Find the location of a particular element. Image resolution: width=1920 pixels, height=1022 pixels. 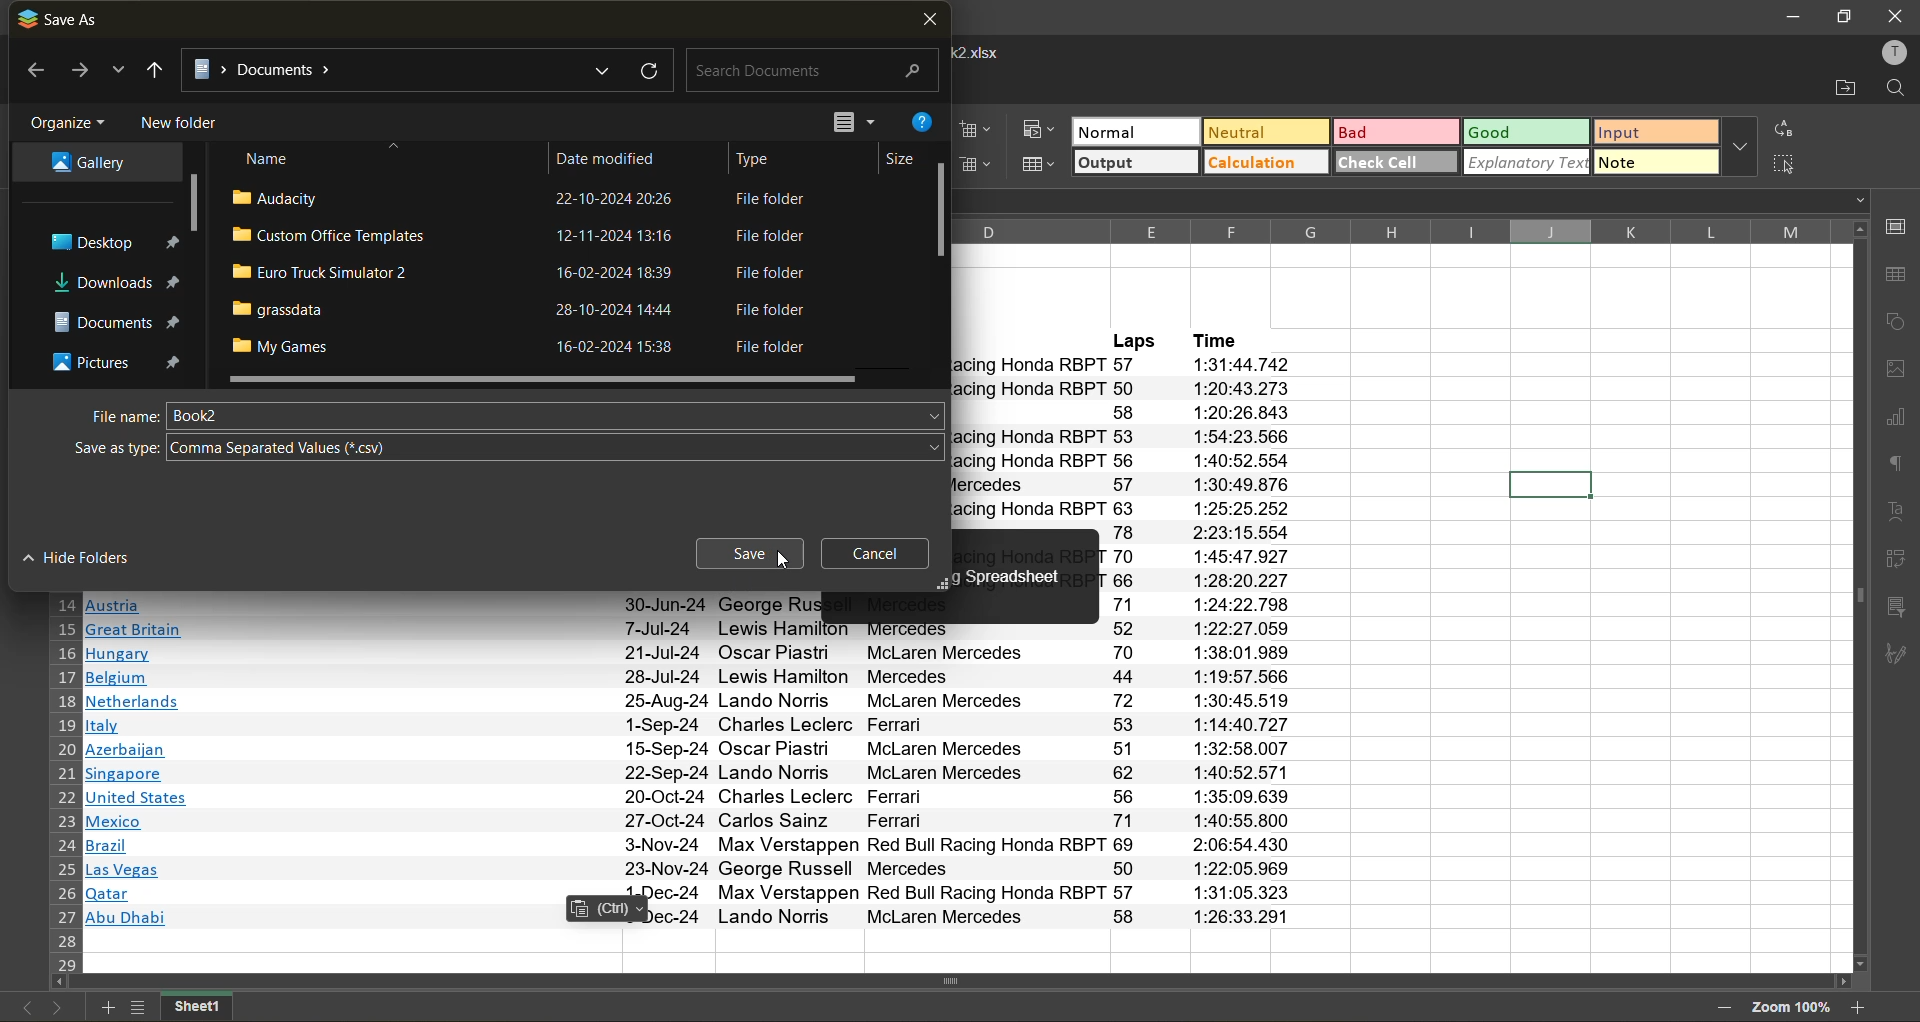

folder is located at coordinates (84, 164).